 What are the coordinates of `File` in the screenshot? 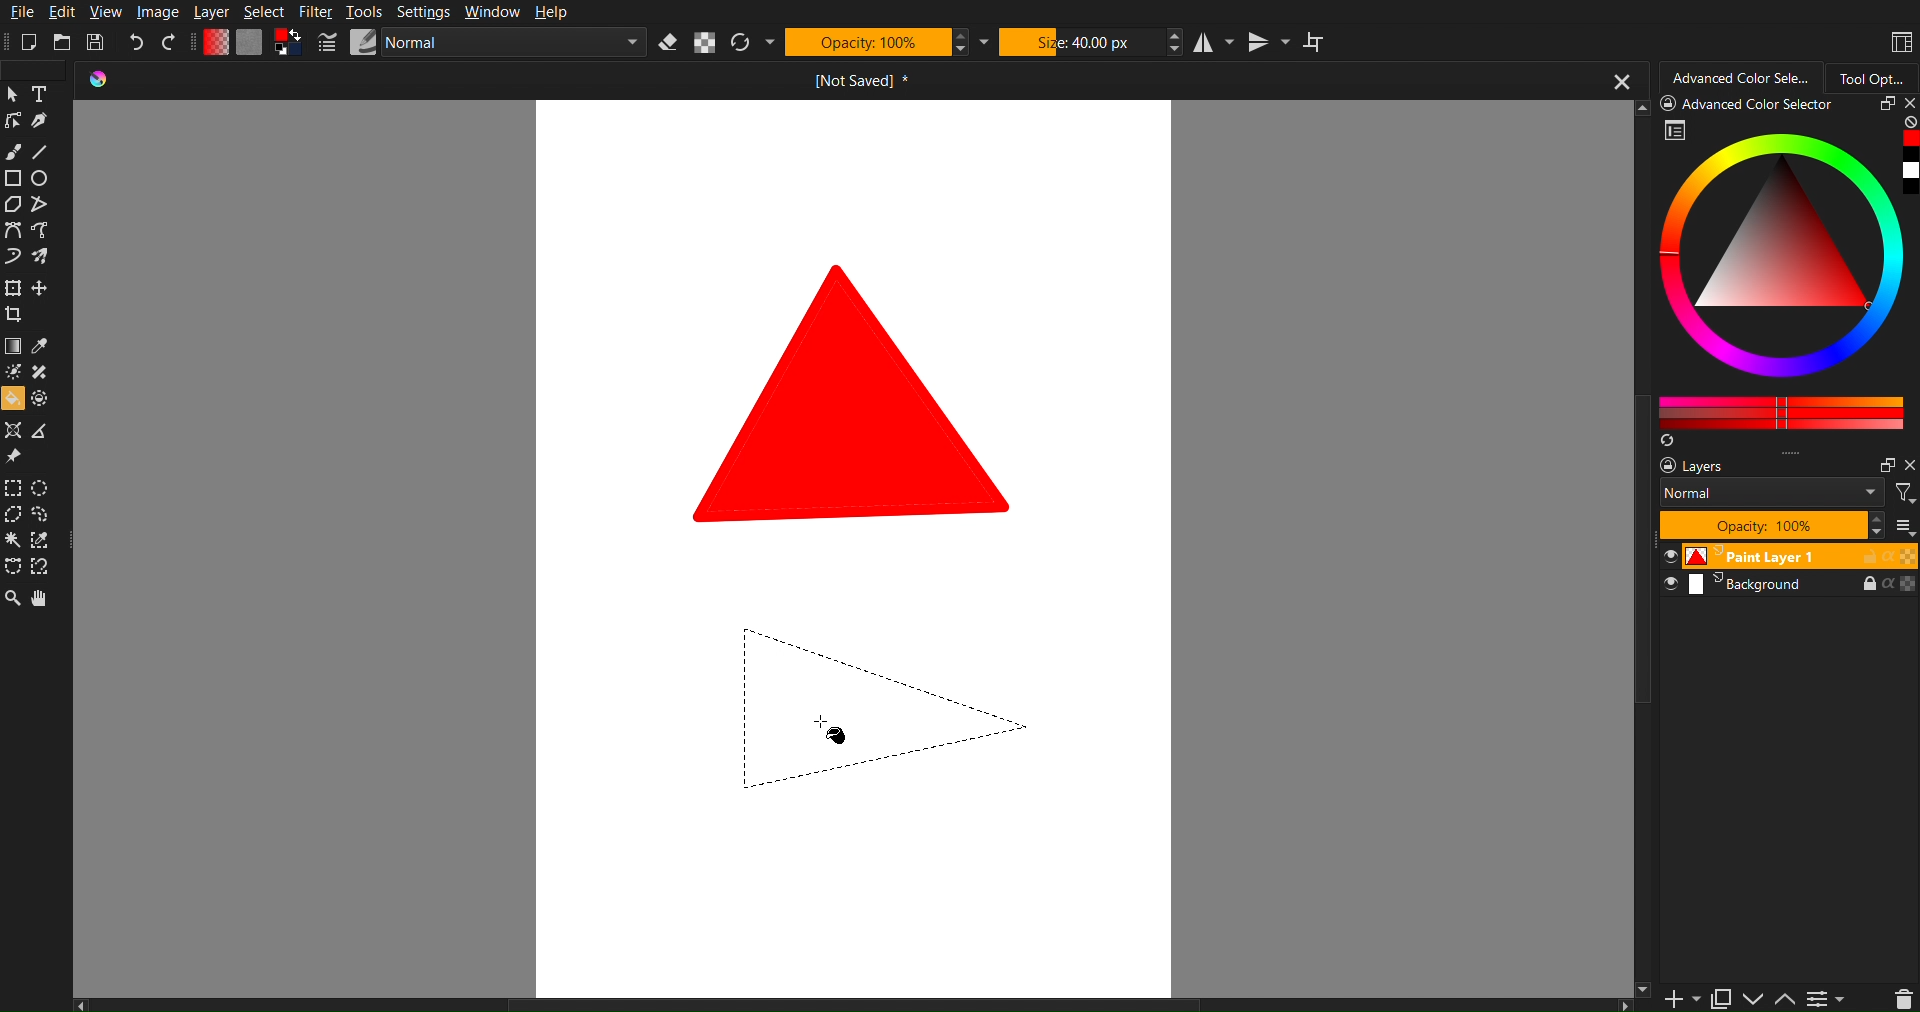 It's located at (25, 14).